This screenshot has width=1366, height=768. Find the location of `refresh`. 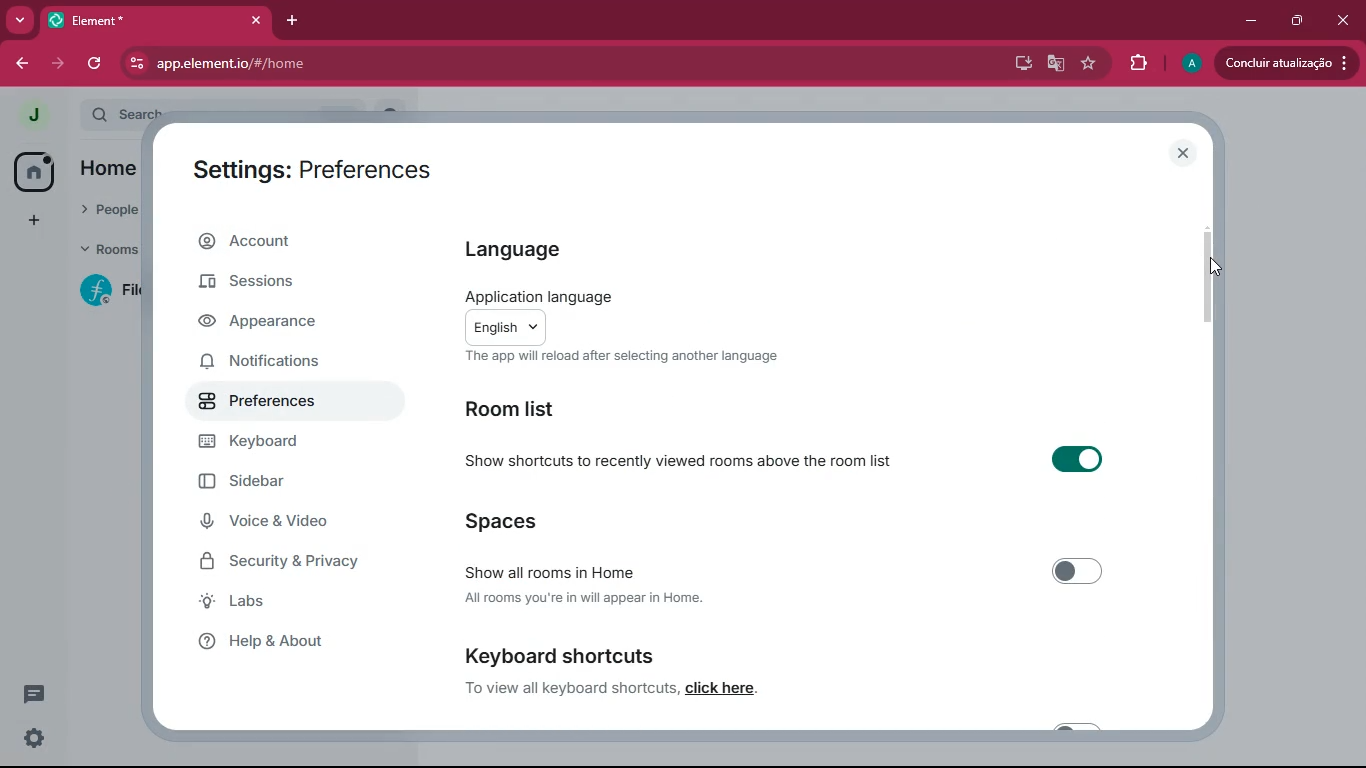

refresh is located at coordinates (96, 64).